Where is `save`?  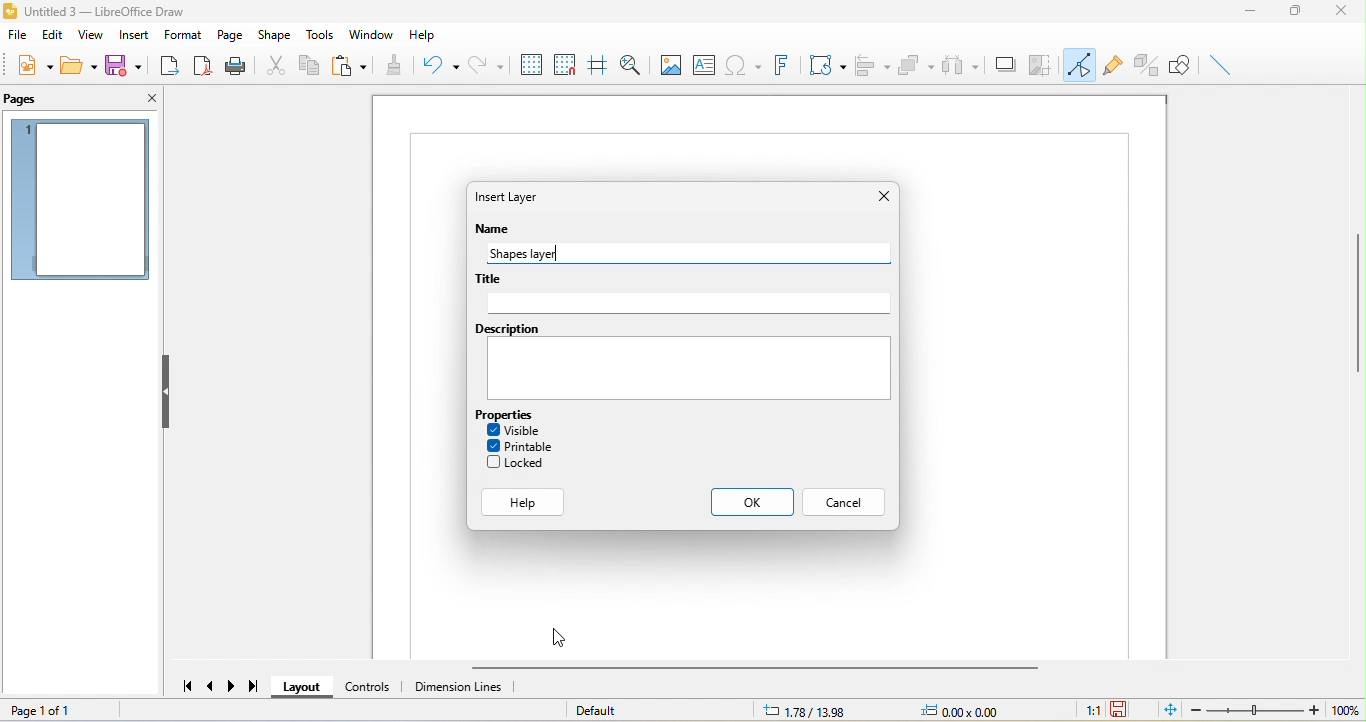
save is located at coordinates (129, 65).